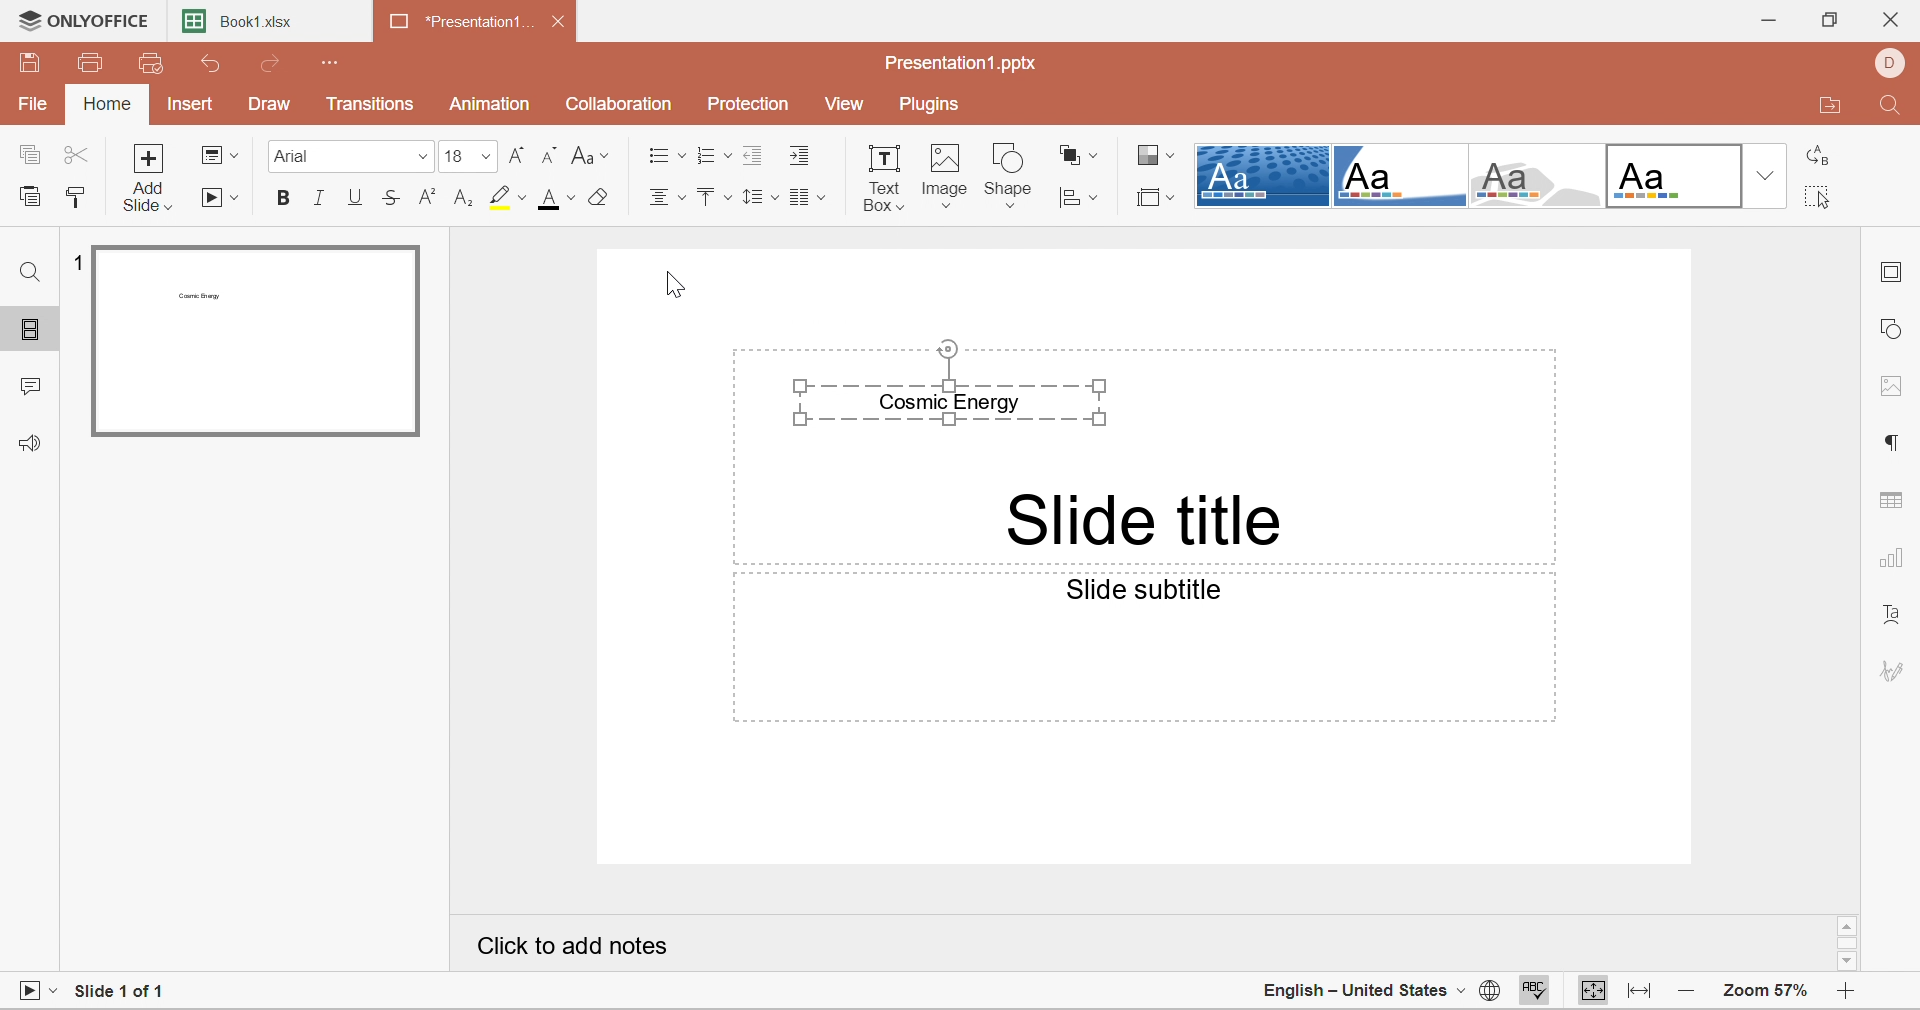  What do you see at coordinates (508, 197) in the screenshot?
I see `Highlight color` at bounding box center [508, 197].